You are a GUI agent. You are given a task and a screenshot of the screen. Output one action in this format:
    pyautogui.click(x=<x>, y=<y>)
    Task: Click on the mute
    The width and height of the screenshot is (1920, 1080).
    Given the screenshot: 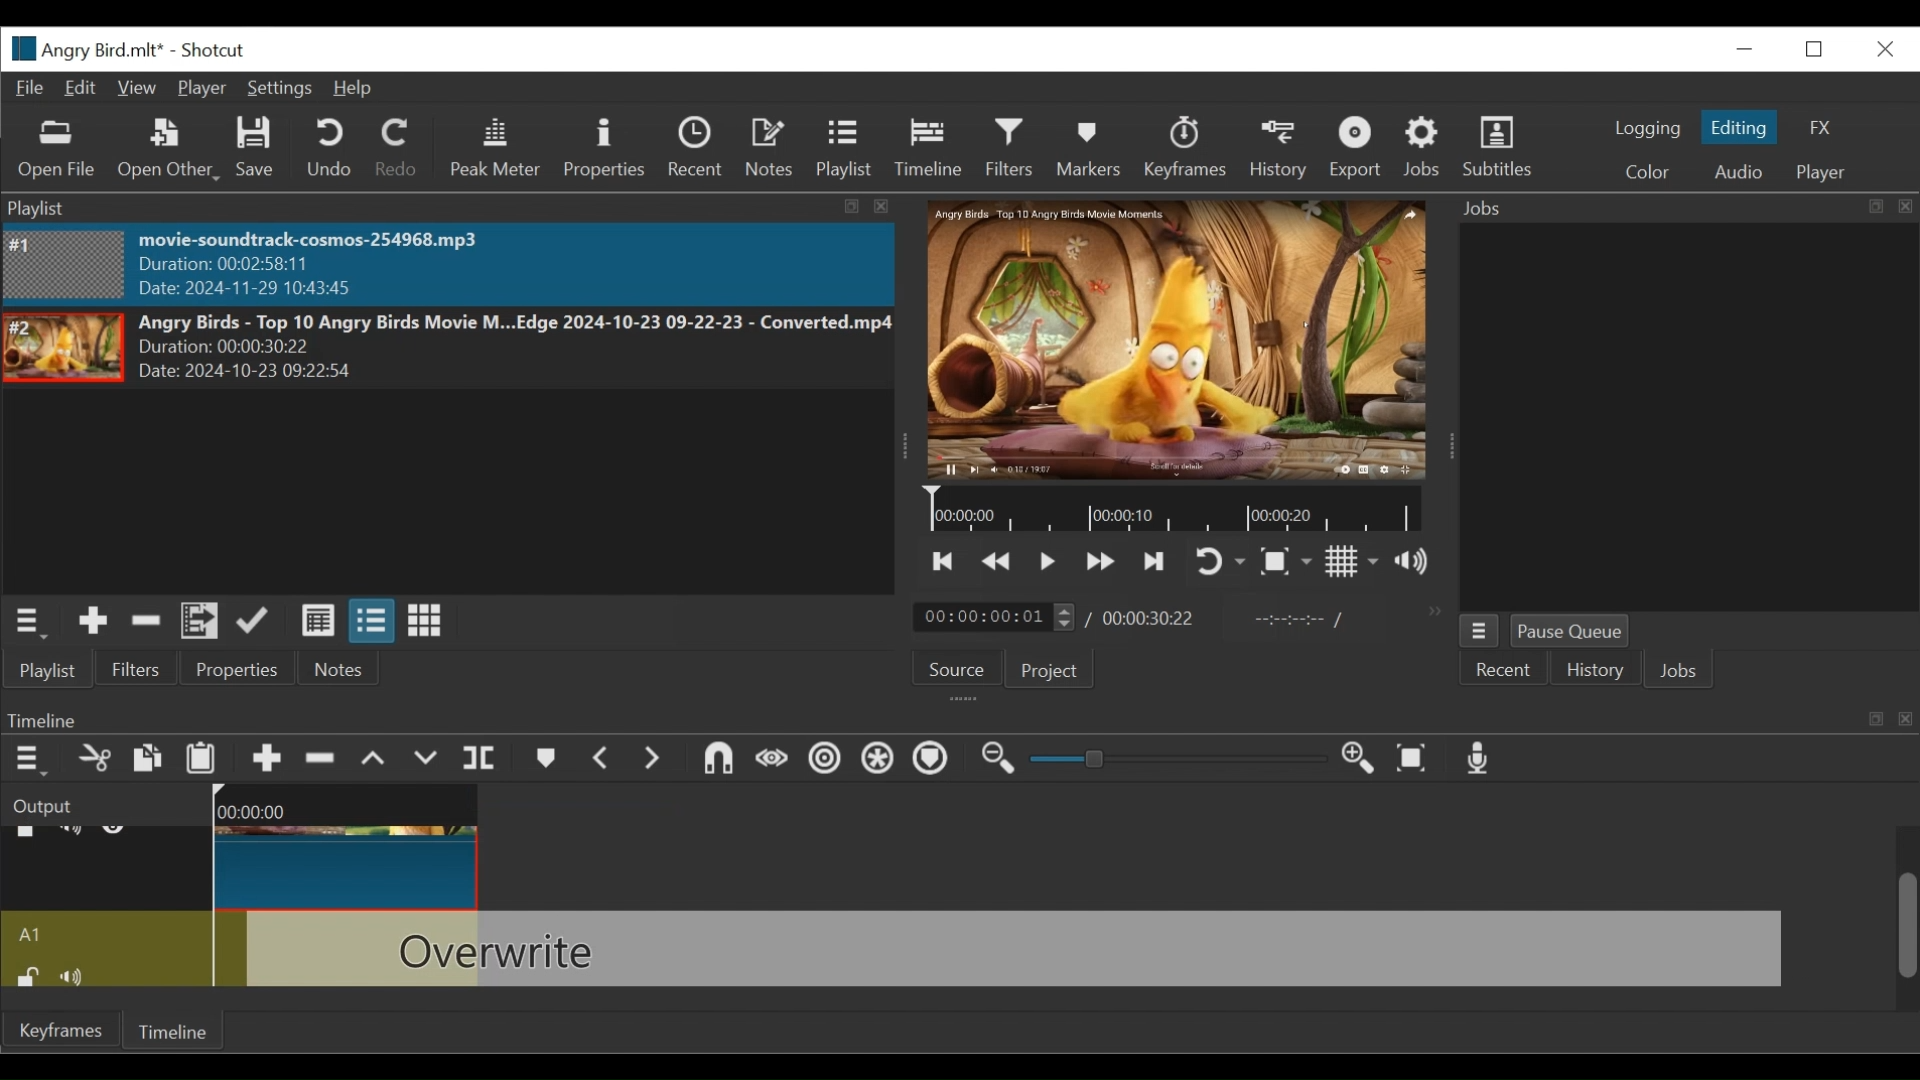 What is the action you would take?
    pyautogui.click(x=79, y=975)
    